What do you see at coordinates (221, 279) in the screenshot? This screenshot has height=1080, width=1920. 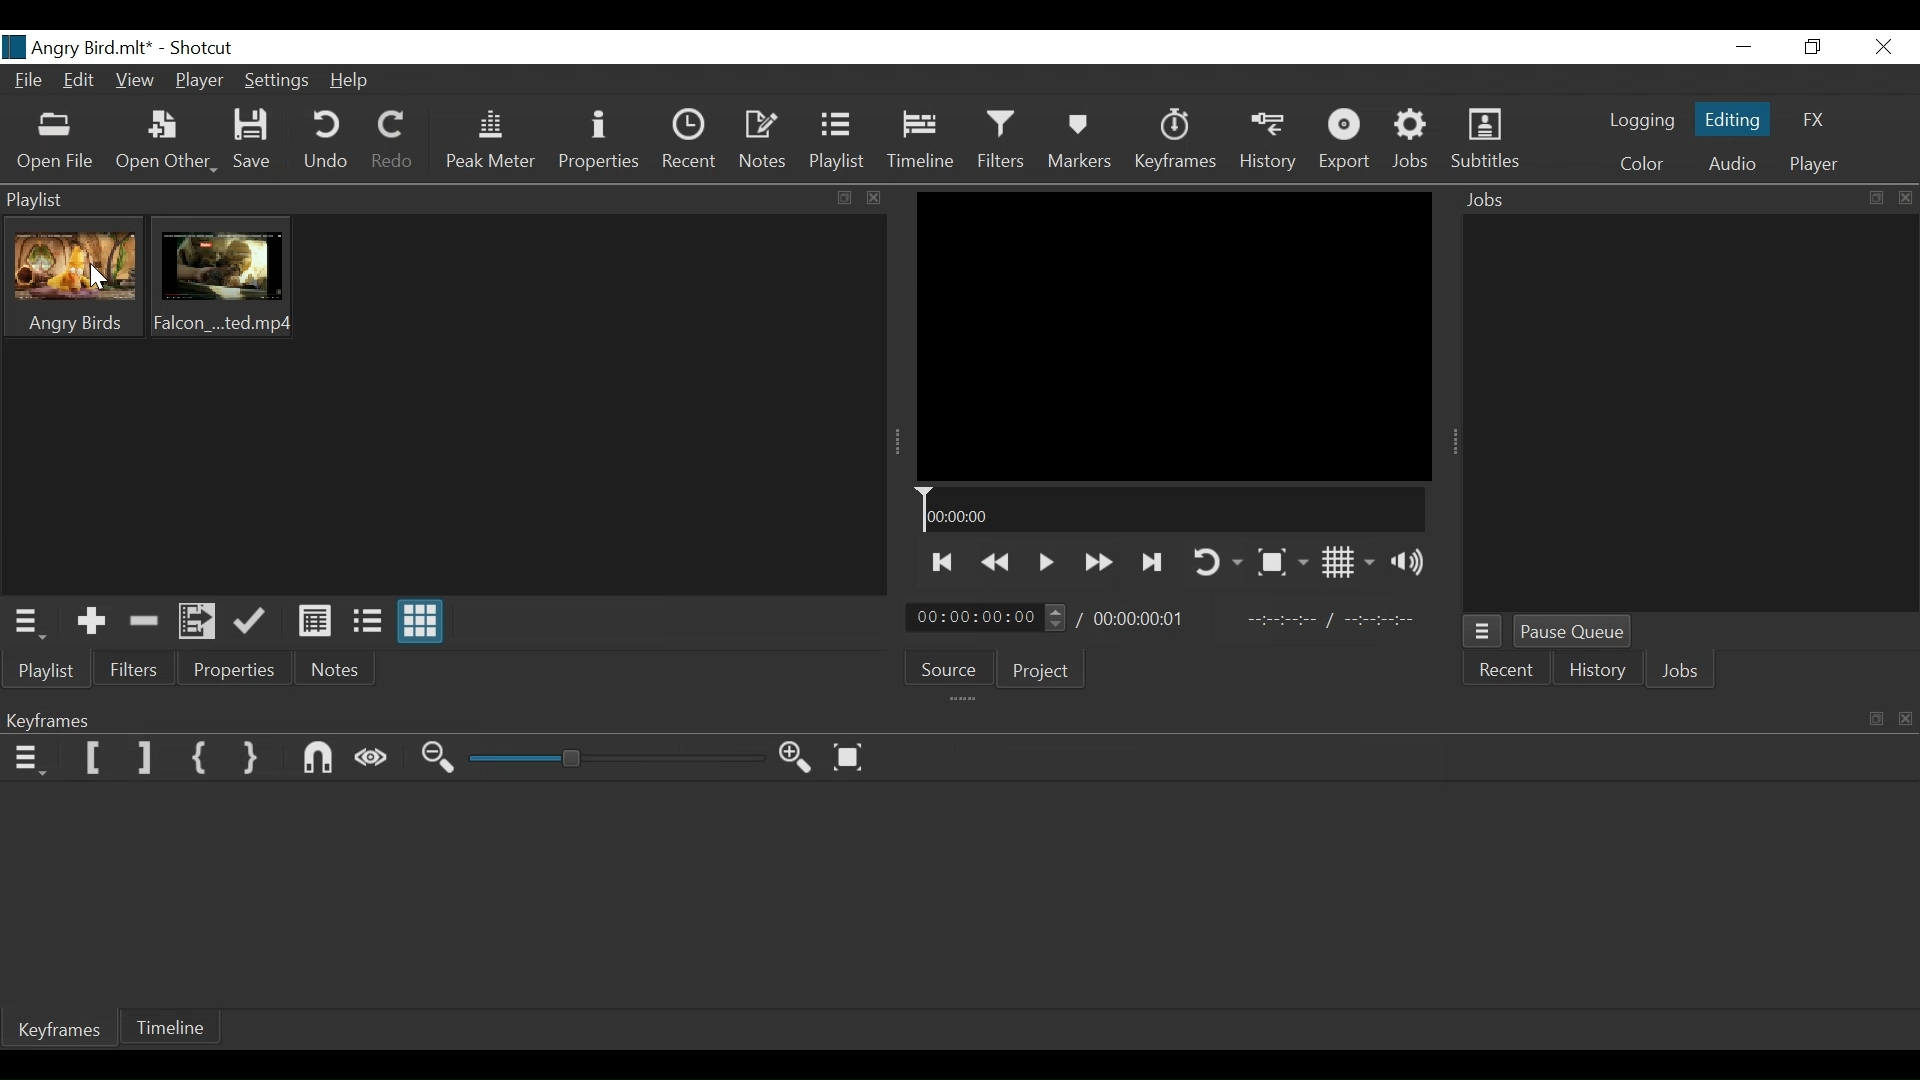 I see `Clip` at bounding box center [221, 279].